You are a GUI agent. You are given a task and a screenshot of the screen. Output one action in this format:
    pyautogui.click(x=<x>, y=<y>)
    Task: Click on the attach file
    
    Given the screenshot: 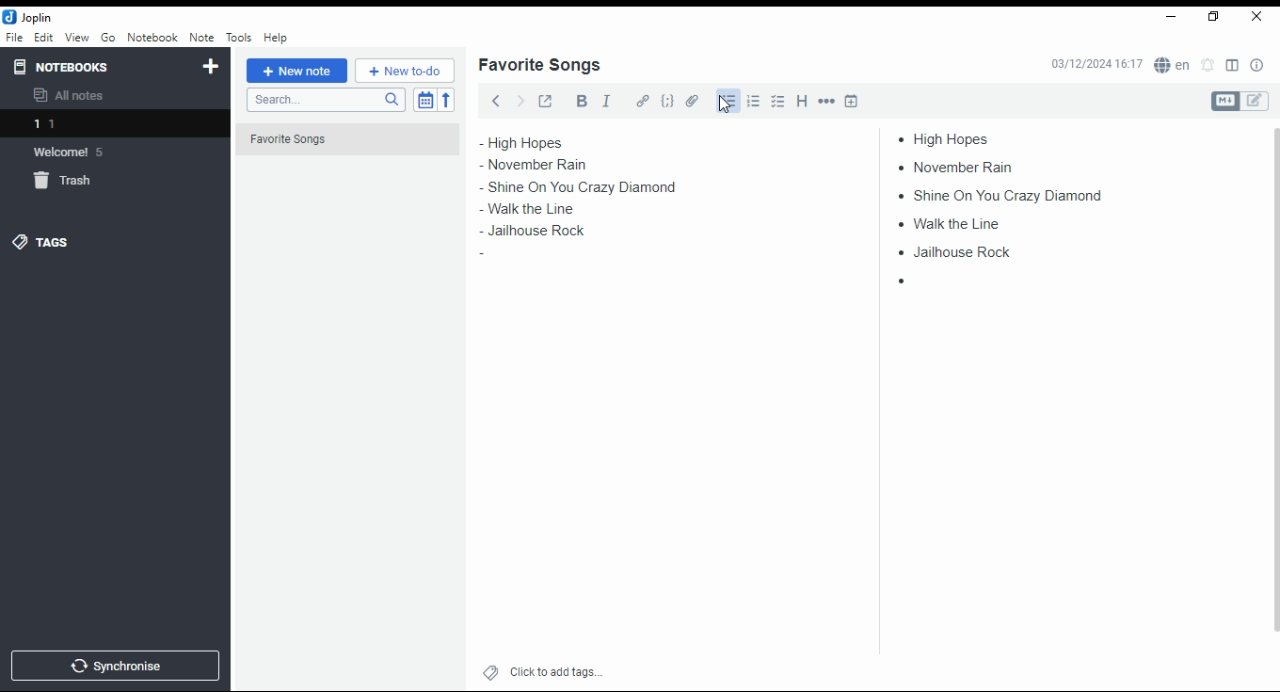 What is the action you would take?
    pyautogui.click(x=693, y=100)
    